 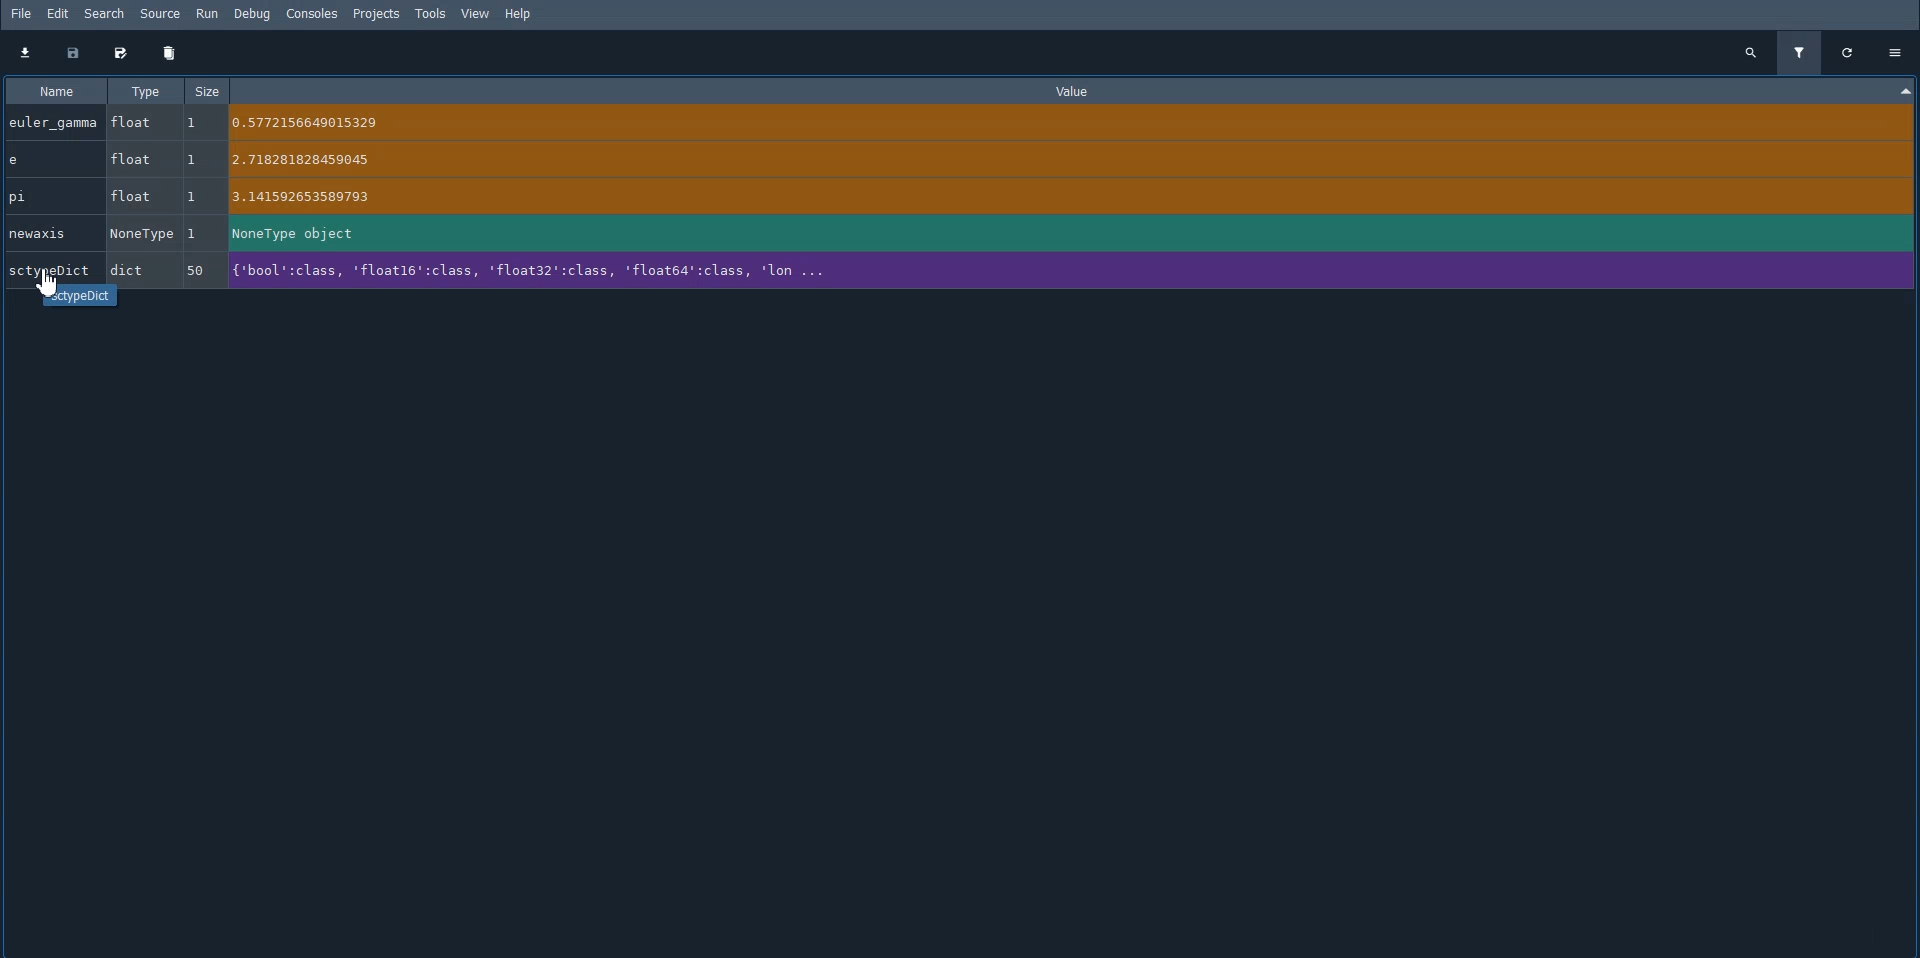 I want to click on Refresh all variables , so click(x=1850, y=52).